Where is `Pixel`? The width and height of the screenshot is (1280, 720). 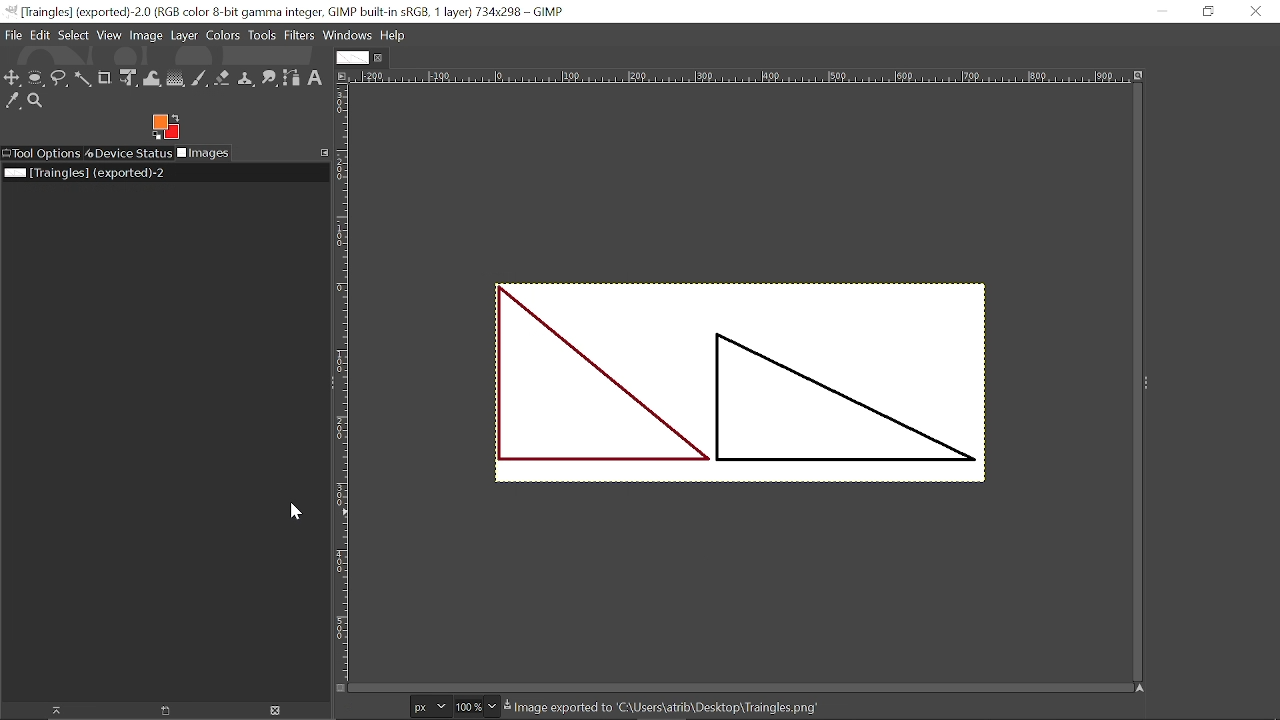
Pixel is located at coordinates (431, 706).